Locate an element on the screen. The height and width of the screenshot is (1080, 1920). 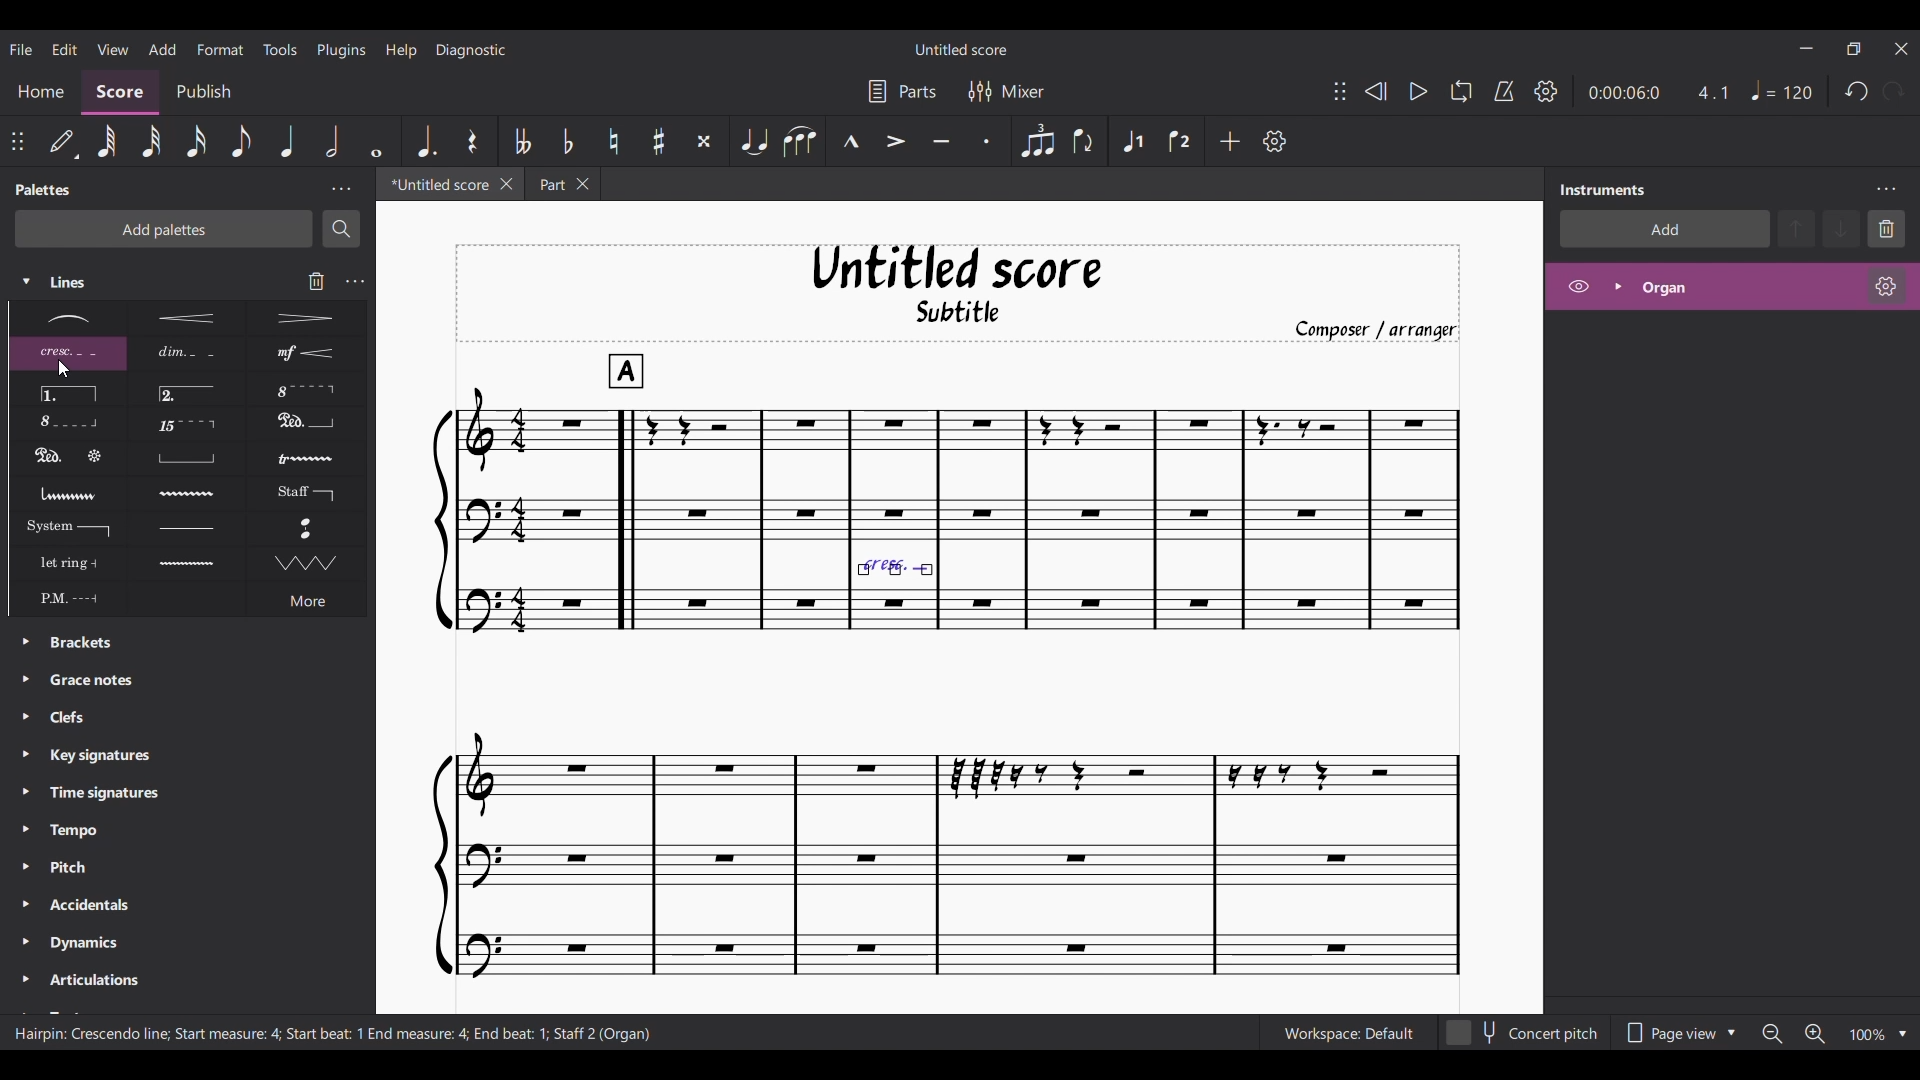
Delete is located at coordinates (1886, 229).